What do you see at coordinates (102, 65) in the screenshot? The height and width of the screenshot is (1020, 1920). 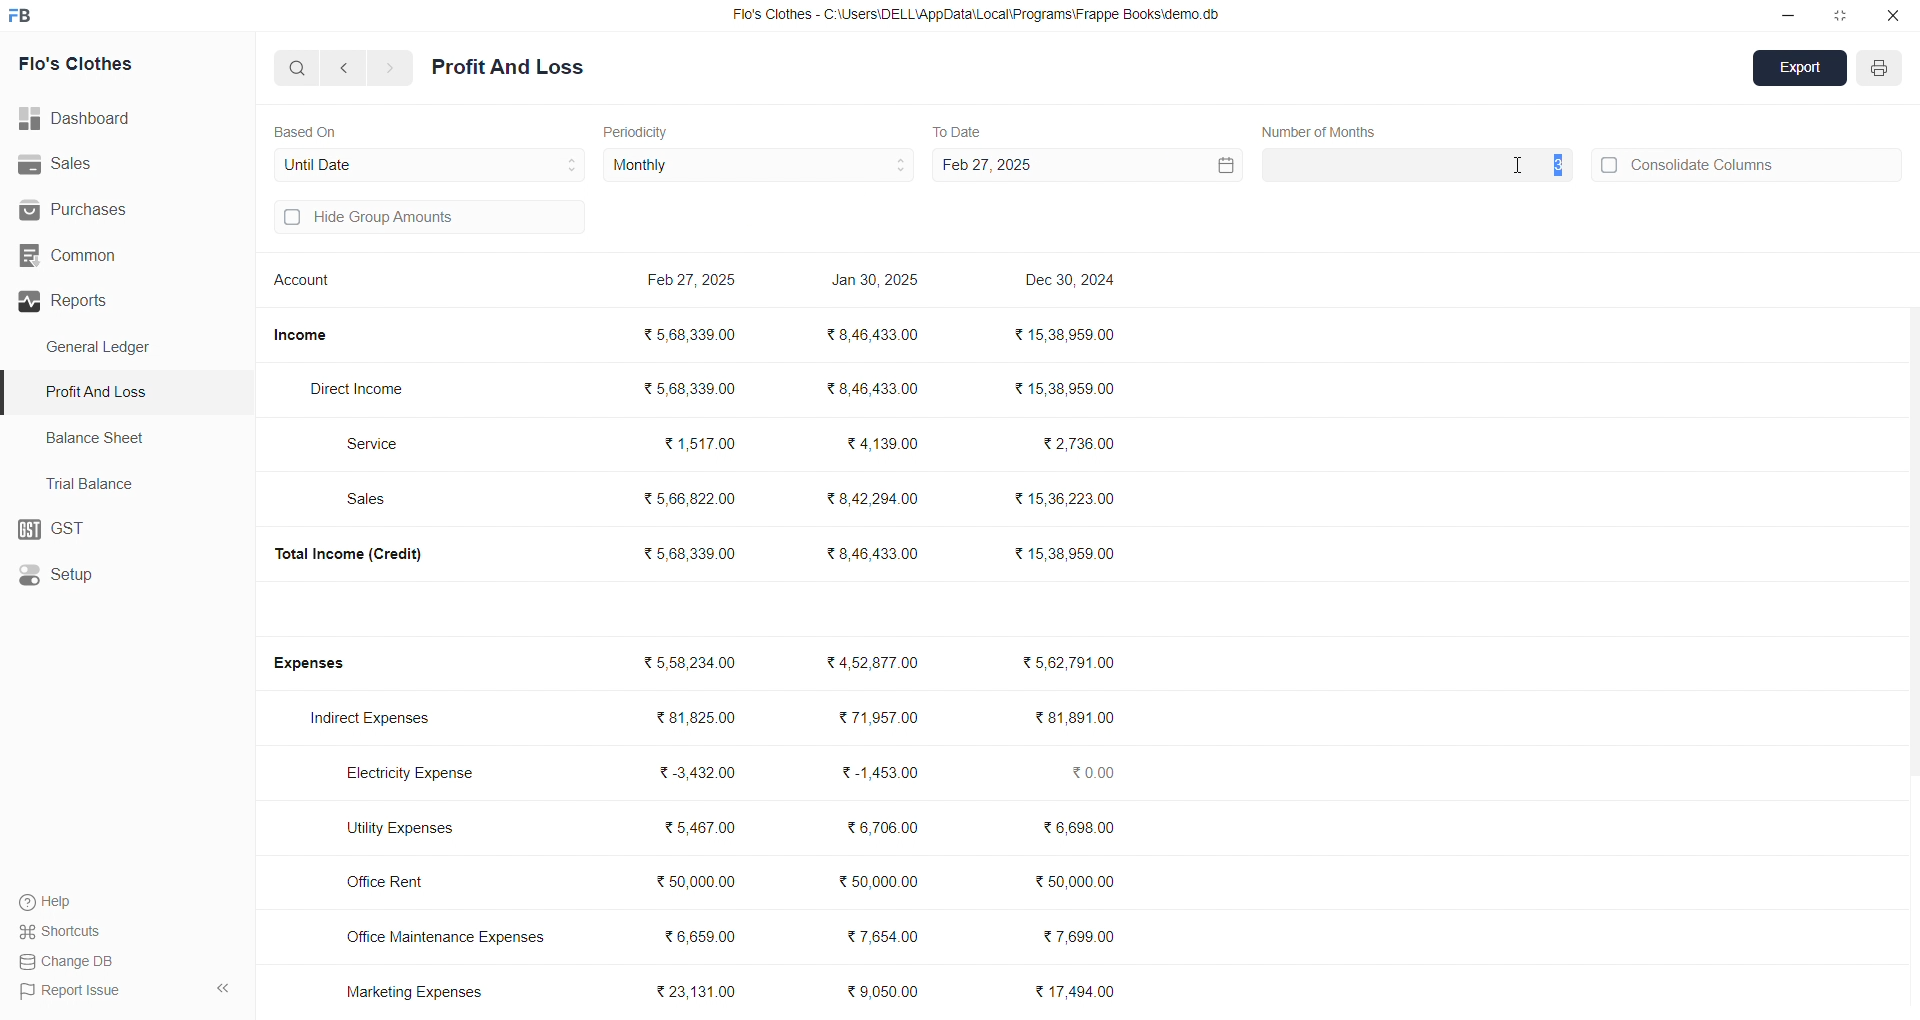 I see `Flo's Clothes` at bounding box center [102, 65].